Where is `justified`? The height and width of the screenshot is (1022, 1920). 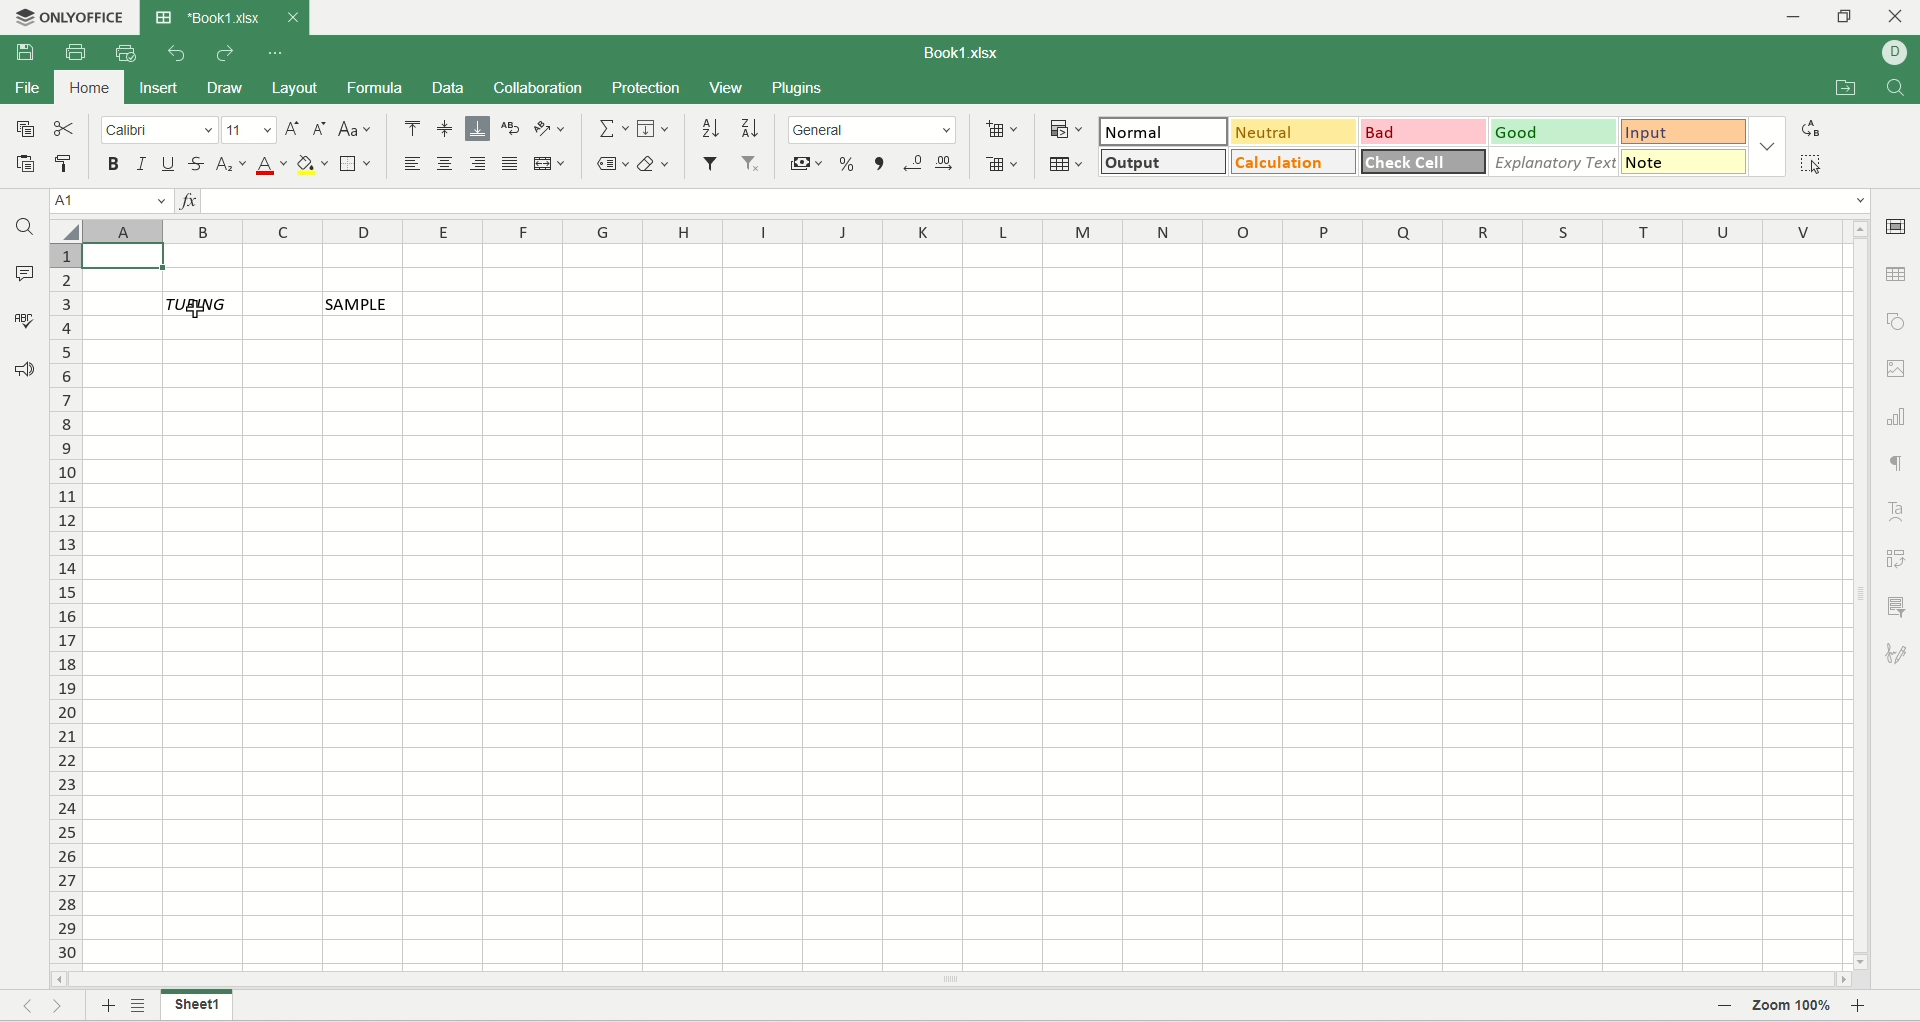
justified is located at coordinates (511, 163).